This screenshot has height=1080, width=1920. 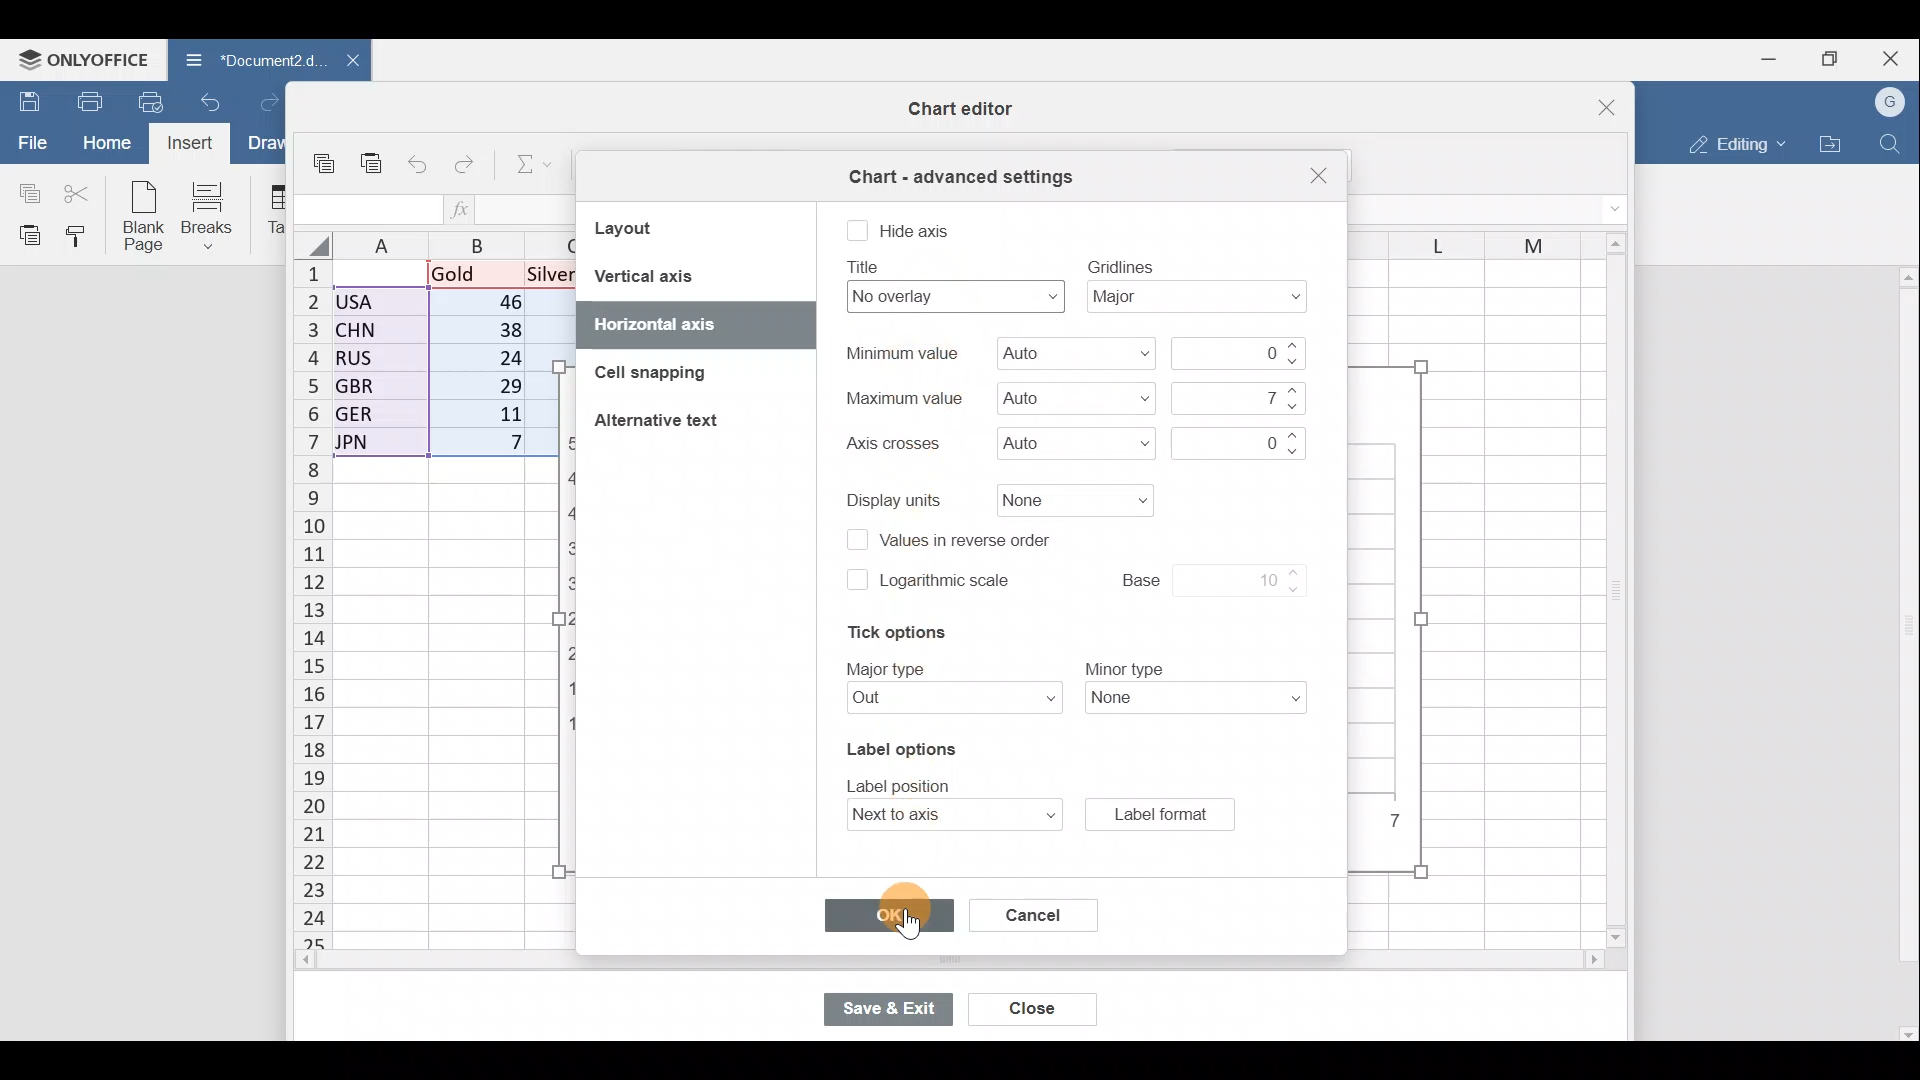 I want to click on Draw, so click(x=263, y=143).